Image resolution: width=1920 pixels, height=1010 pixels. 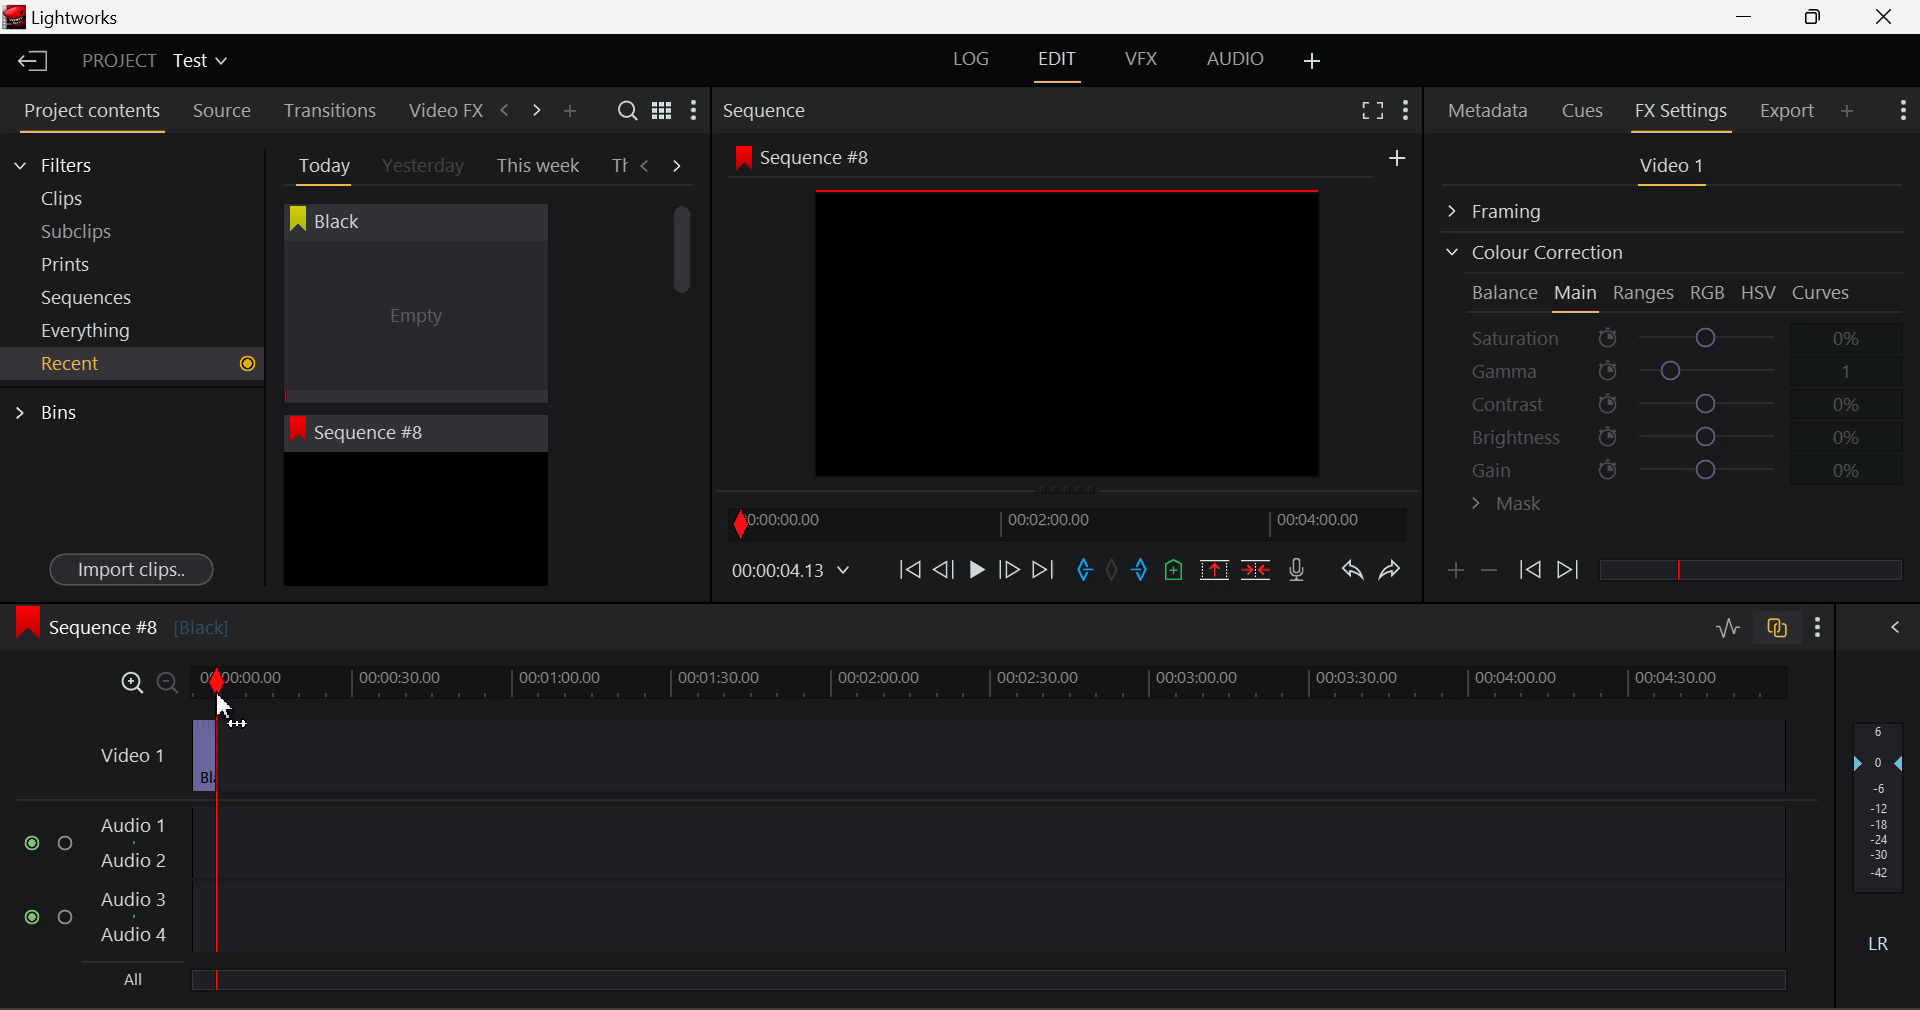 I want to click on Previous Tab, so click(x=648, y=165).